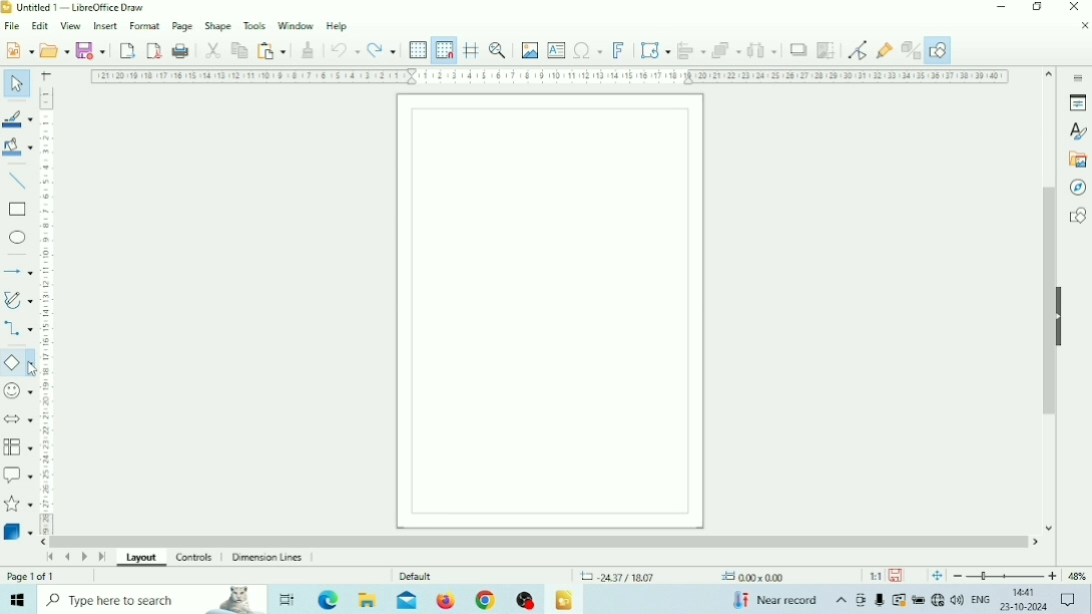 The image size is (1092, 614). Describe the element at coordinates (885, 51) in the screenshot. I see `Show Gluepoint Functions` at that location.